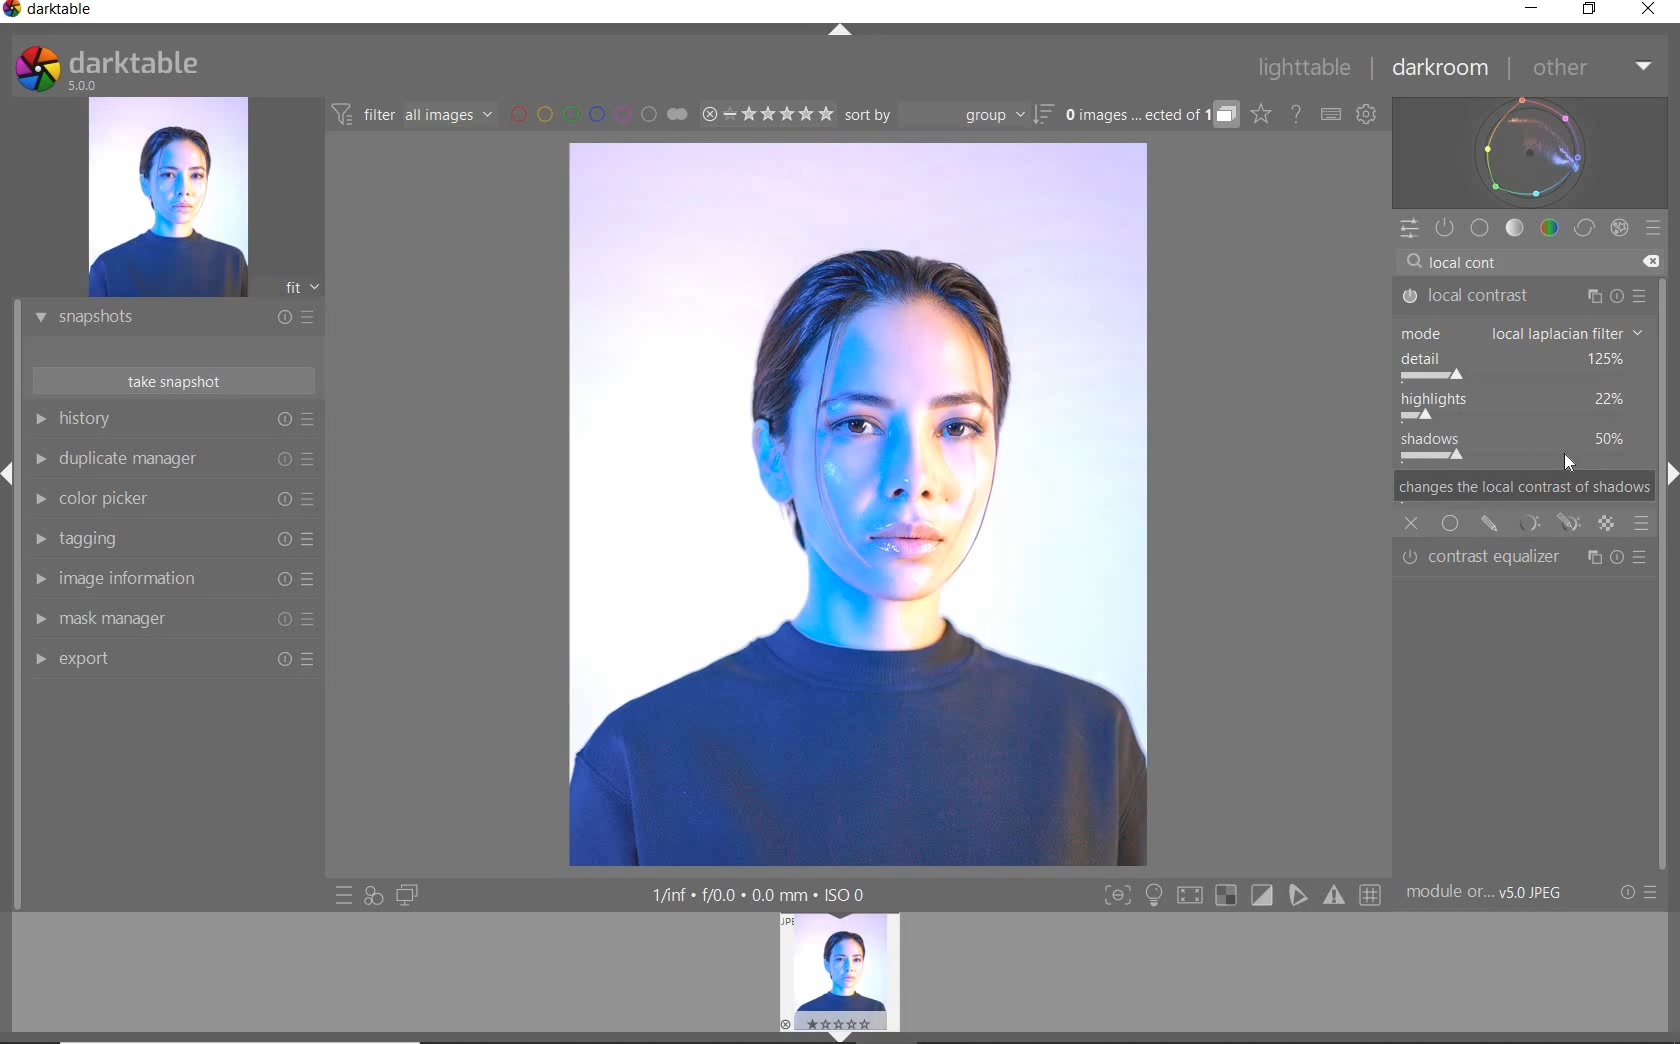 The height and width of the screenshot is (1044, 1680). Describe the element at coordinates (1336, 895) in the screenshot. I see `Button` at that location.